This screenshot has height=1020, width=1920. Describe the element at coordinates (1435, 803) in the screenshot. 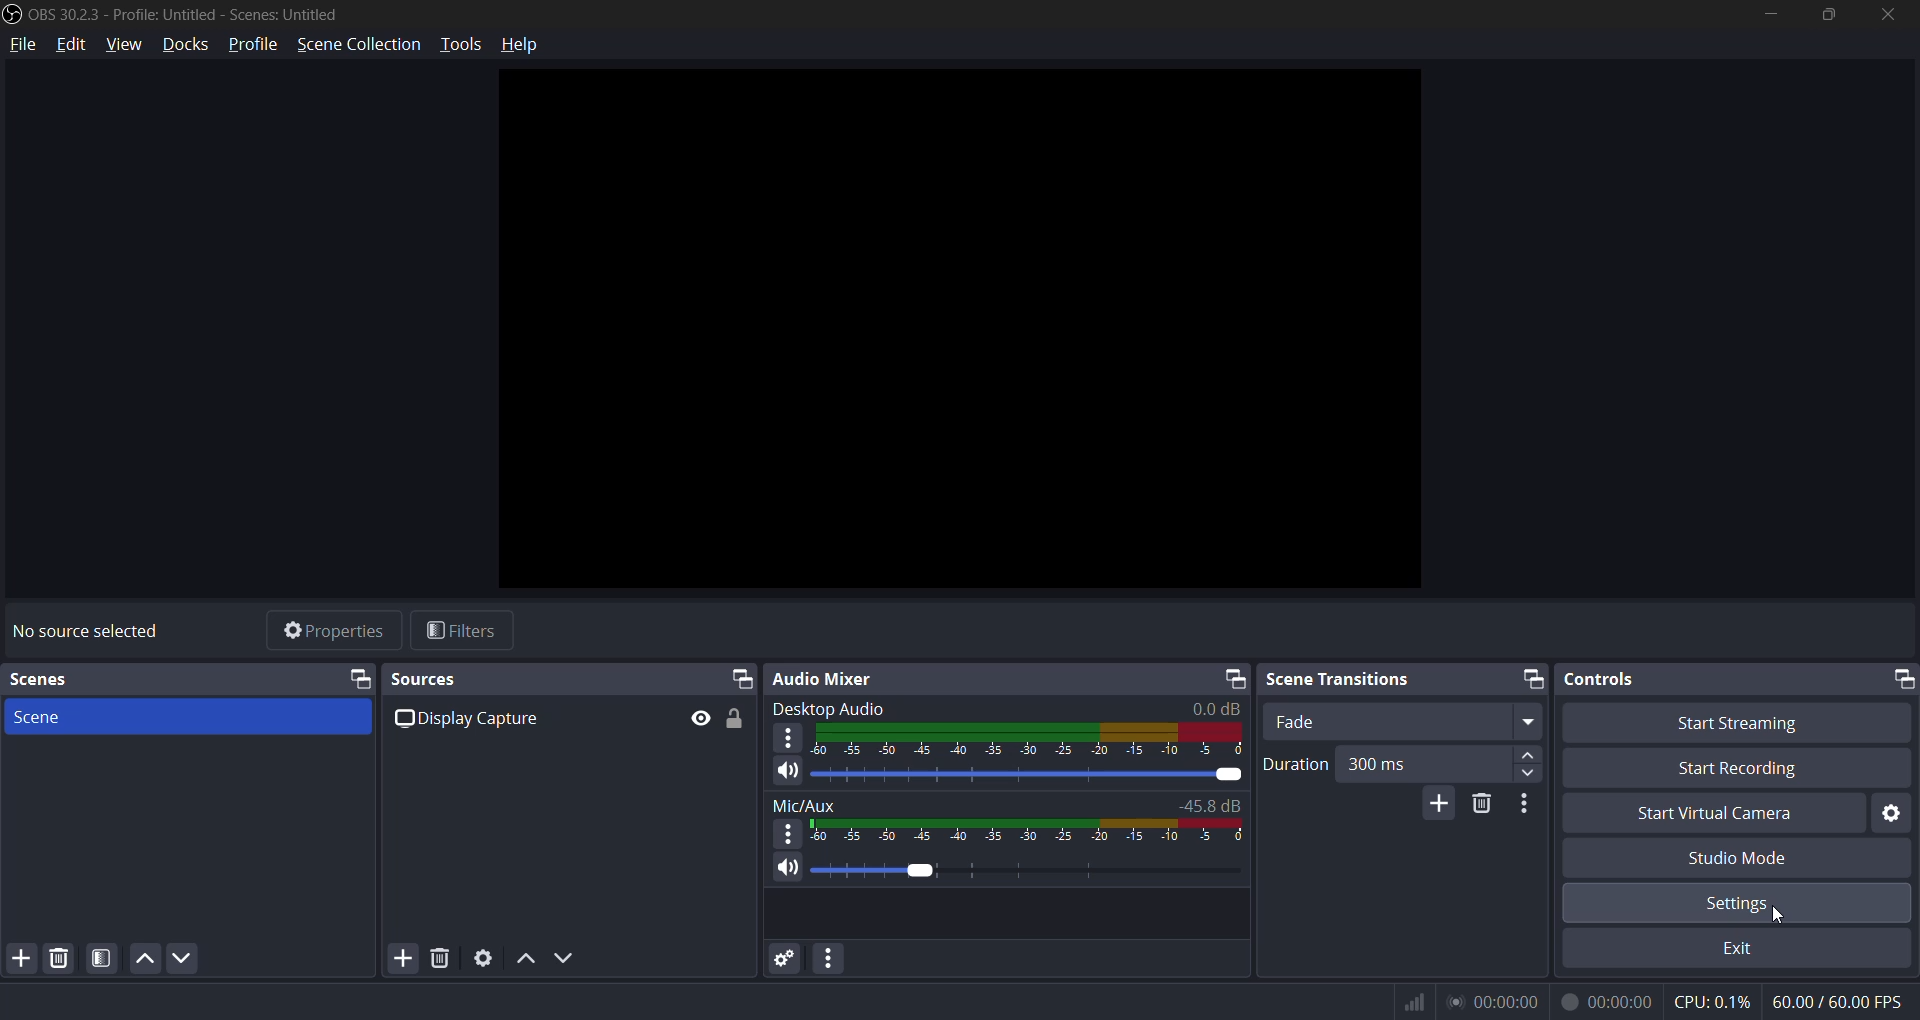

I see `add configurable transition` at that location.